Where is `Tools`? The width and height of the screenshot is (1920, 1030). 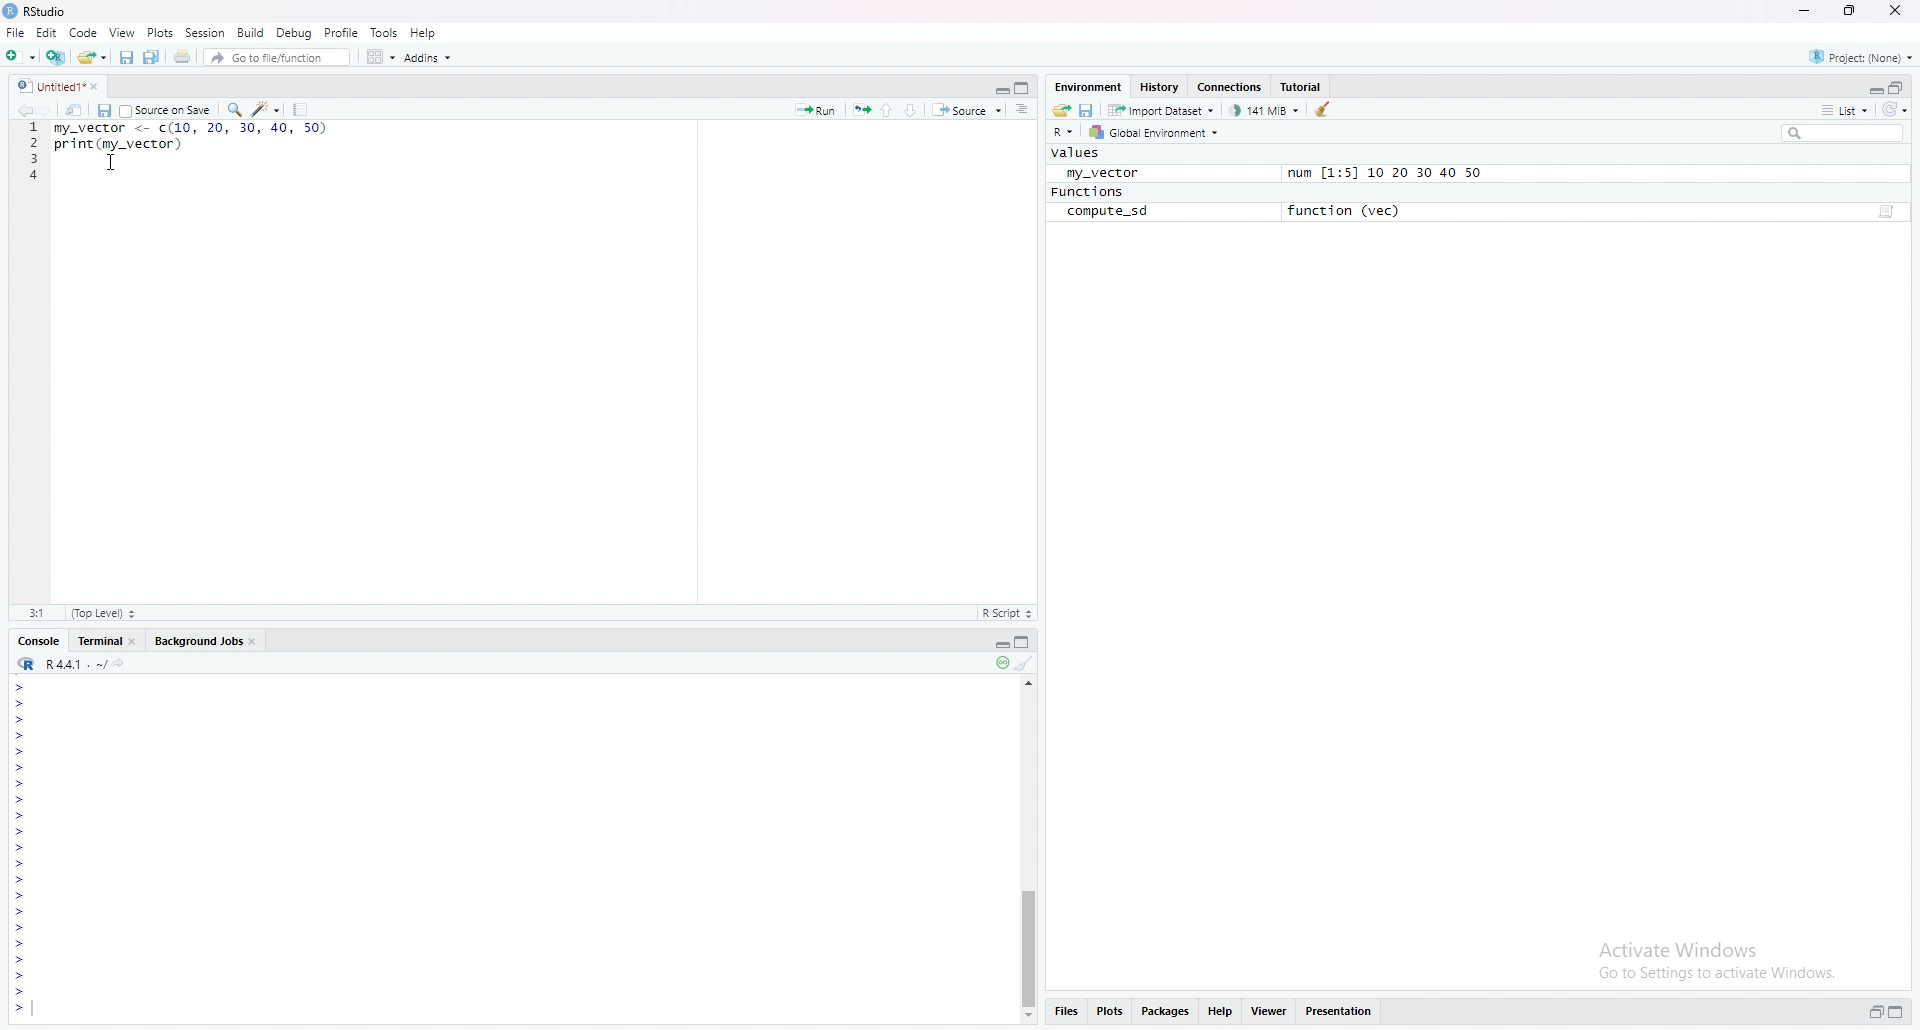 Tools is located at coordinates (384, 33).